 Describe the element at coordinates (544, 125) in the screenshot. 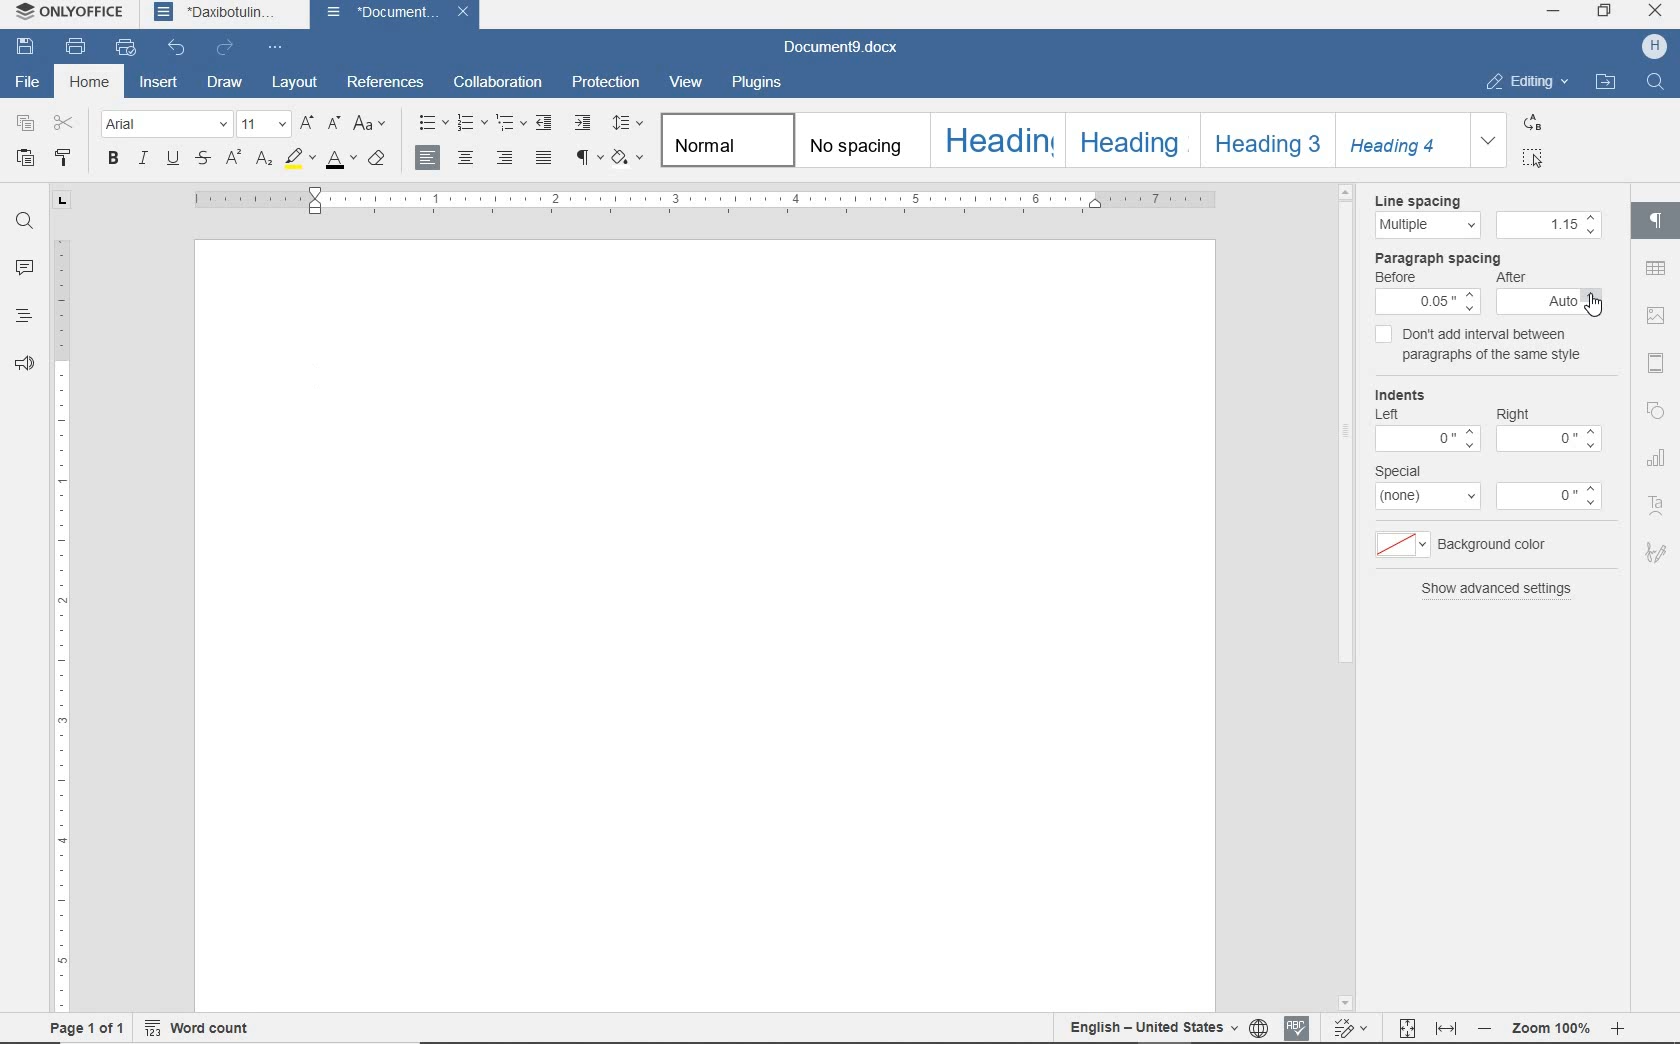

I see `decrease indent` at that location.